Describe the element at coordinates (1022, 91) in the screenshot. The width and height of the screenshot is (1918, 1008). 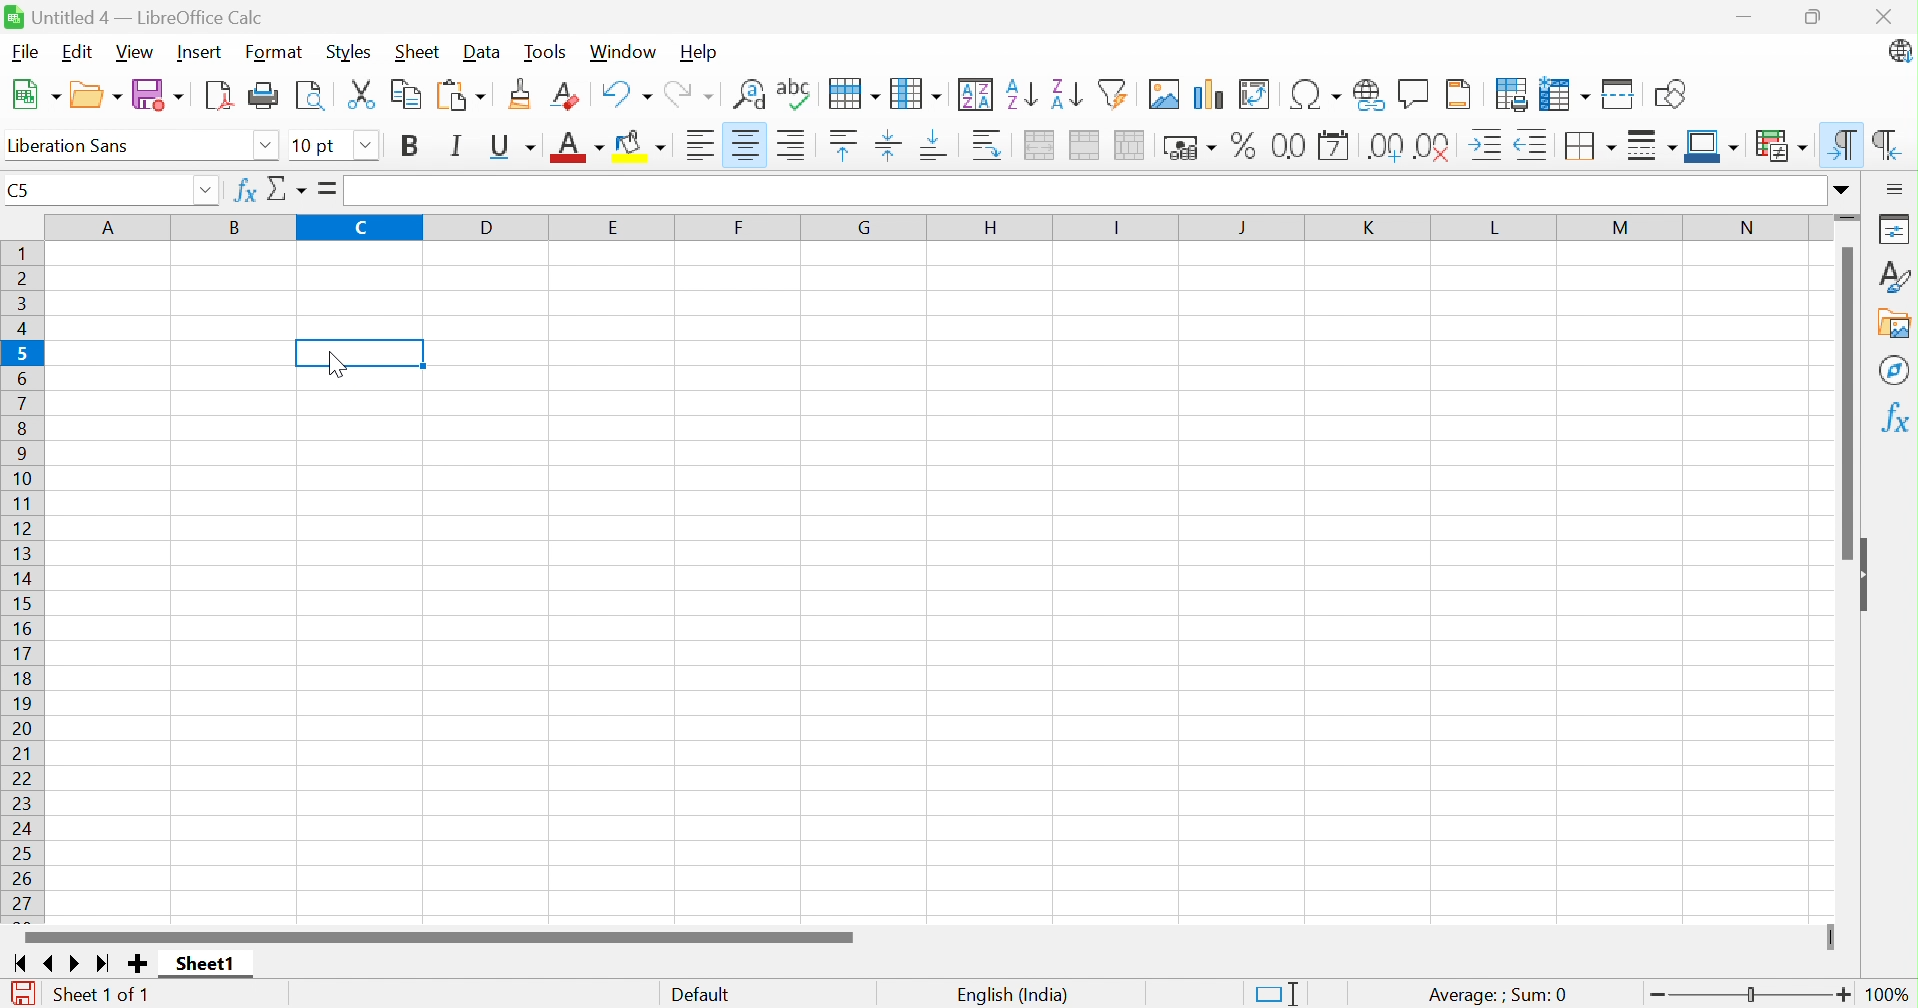
I see `Sort Ascending` at that location.